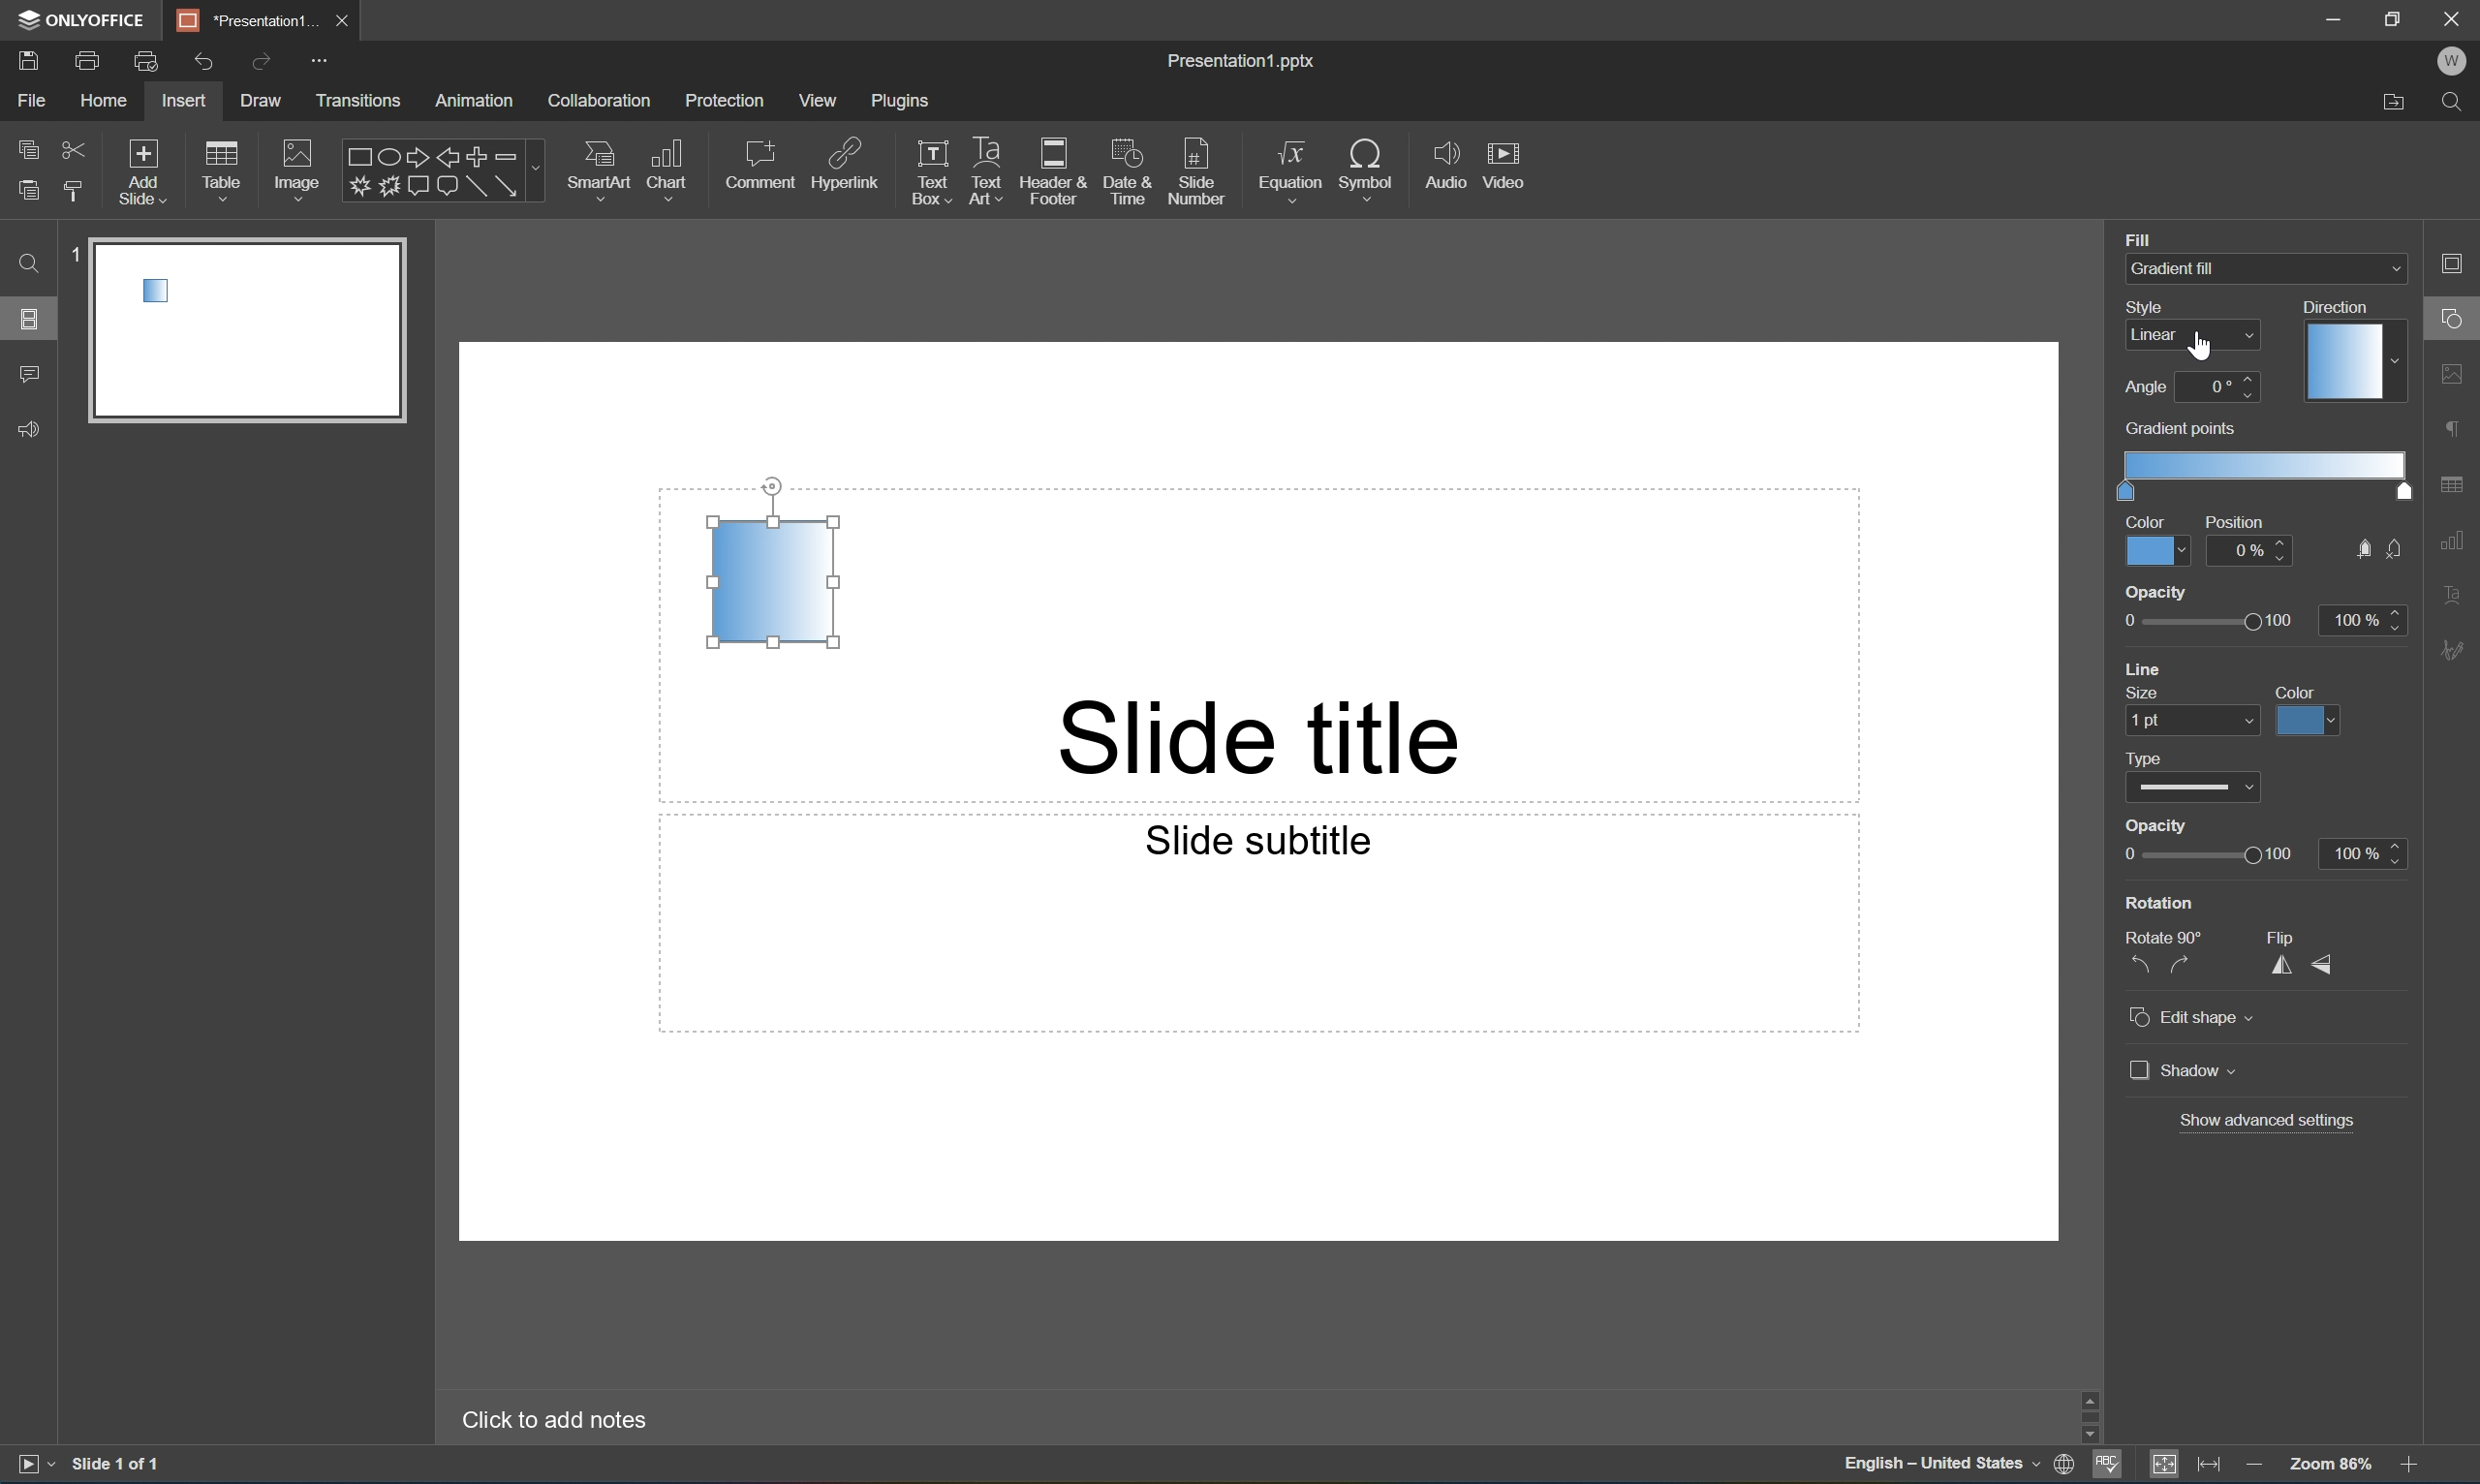 This screenshot has width=2480, height=1484. I want to click on Left arrow, so click(448, 159).